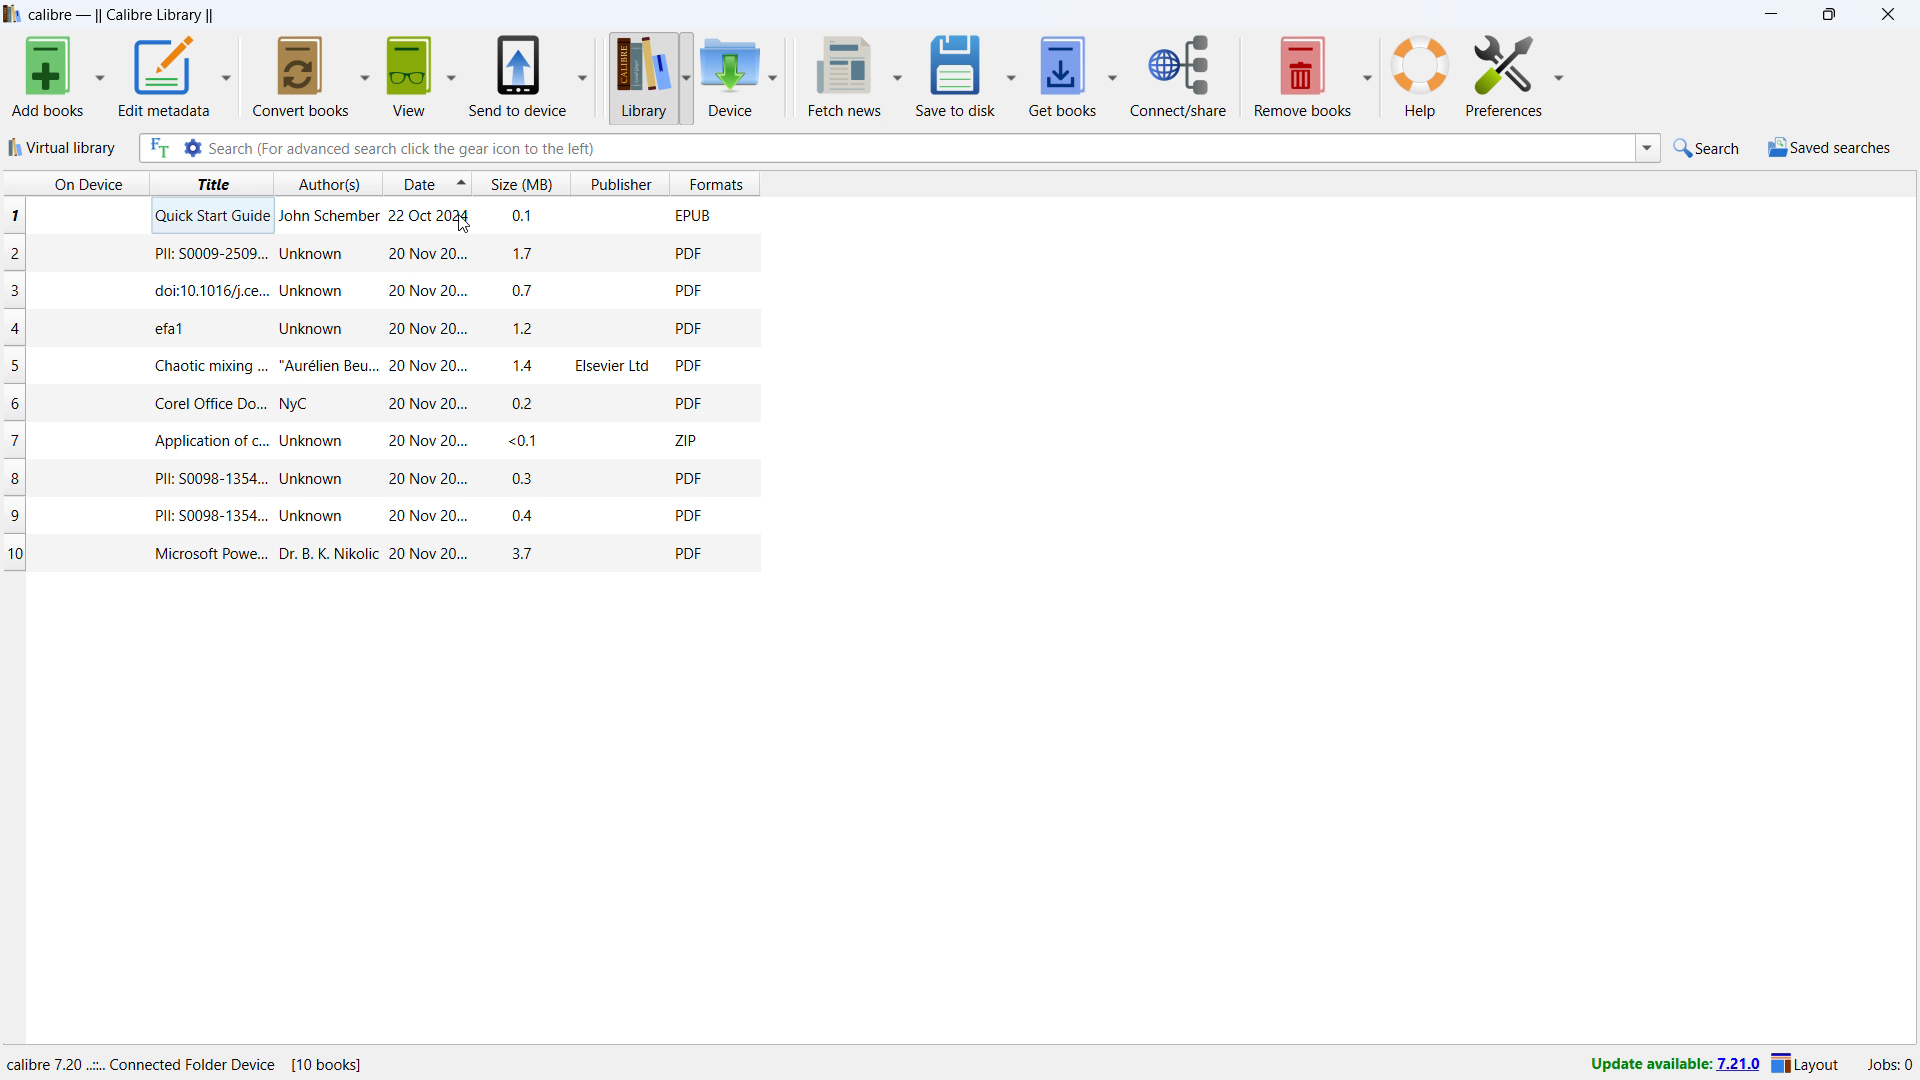 The height and width of the screenshot is (1080, 1920). Describe the element at coordinates (1557, 75) in the screenshot. I see `preferences options` at that location.